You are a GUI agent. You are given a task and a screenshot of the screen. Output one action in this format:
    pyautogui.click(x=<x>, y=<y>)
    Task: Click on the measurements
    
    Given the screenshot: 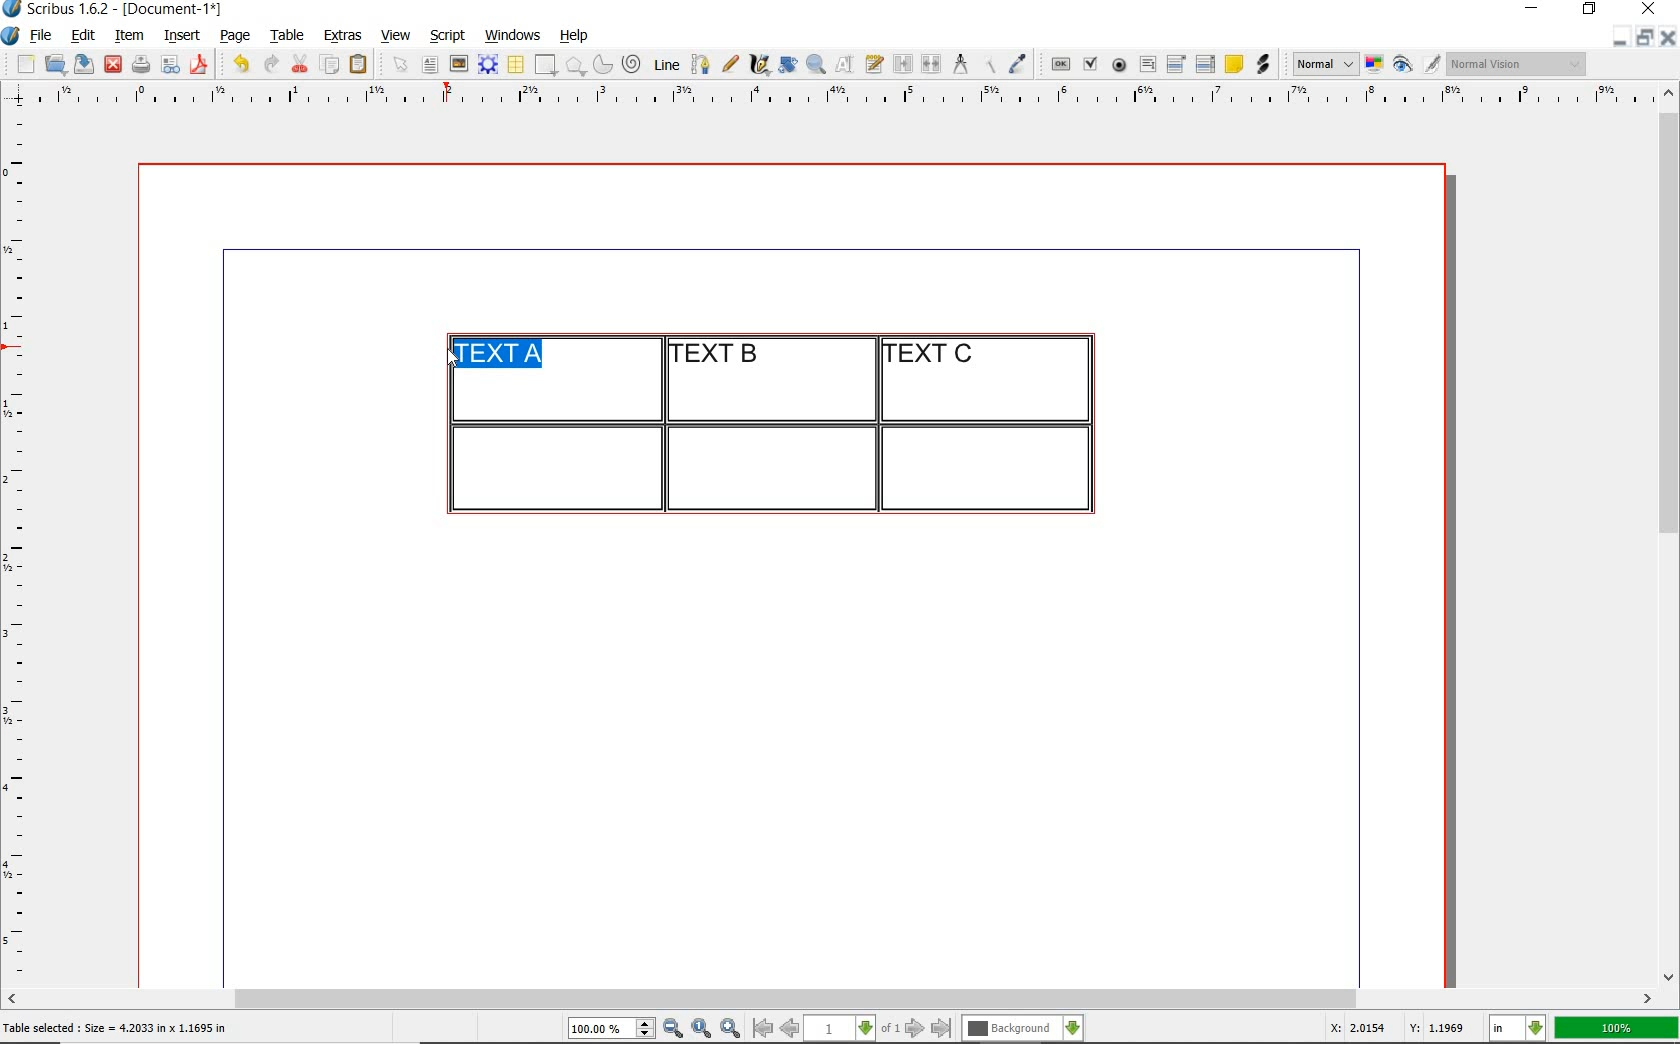 What is the action you would take?
    pyautogui.click(x=960, y=65)
    